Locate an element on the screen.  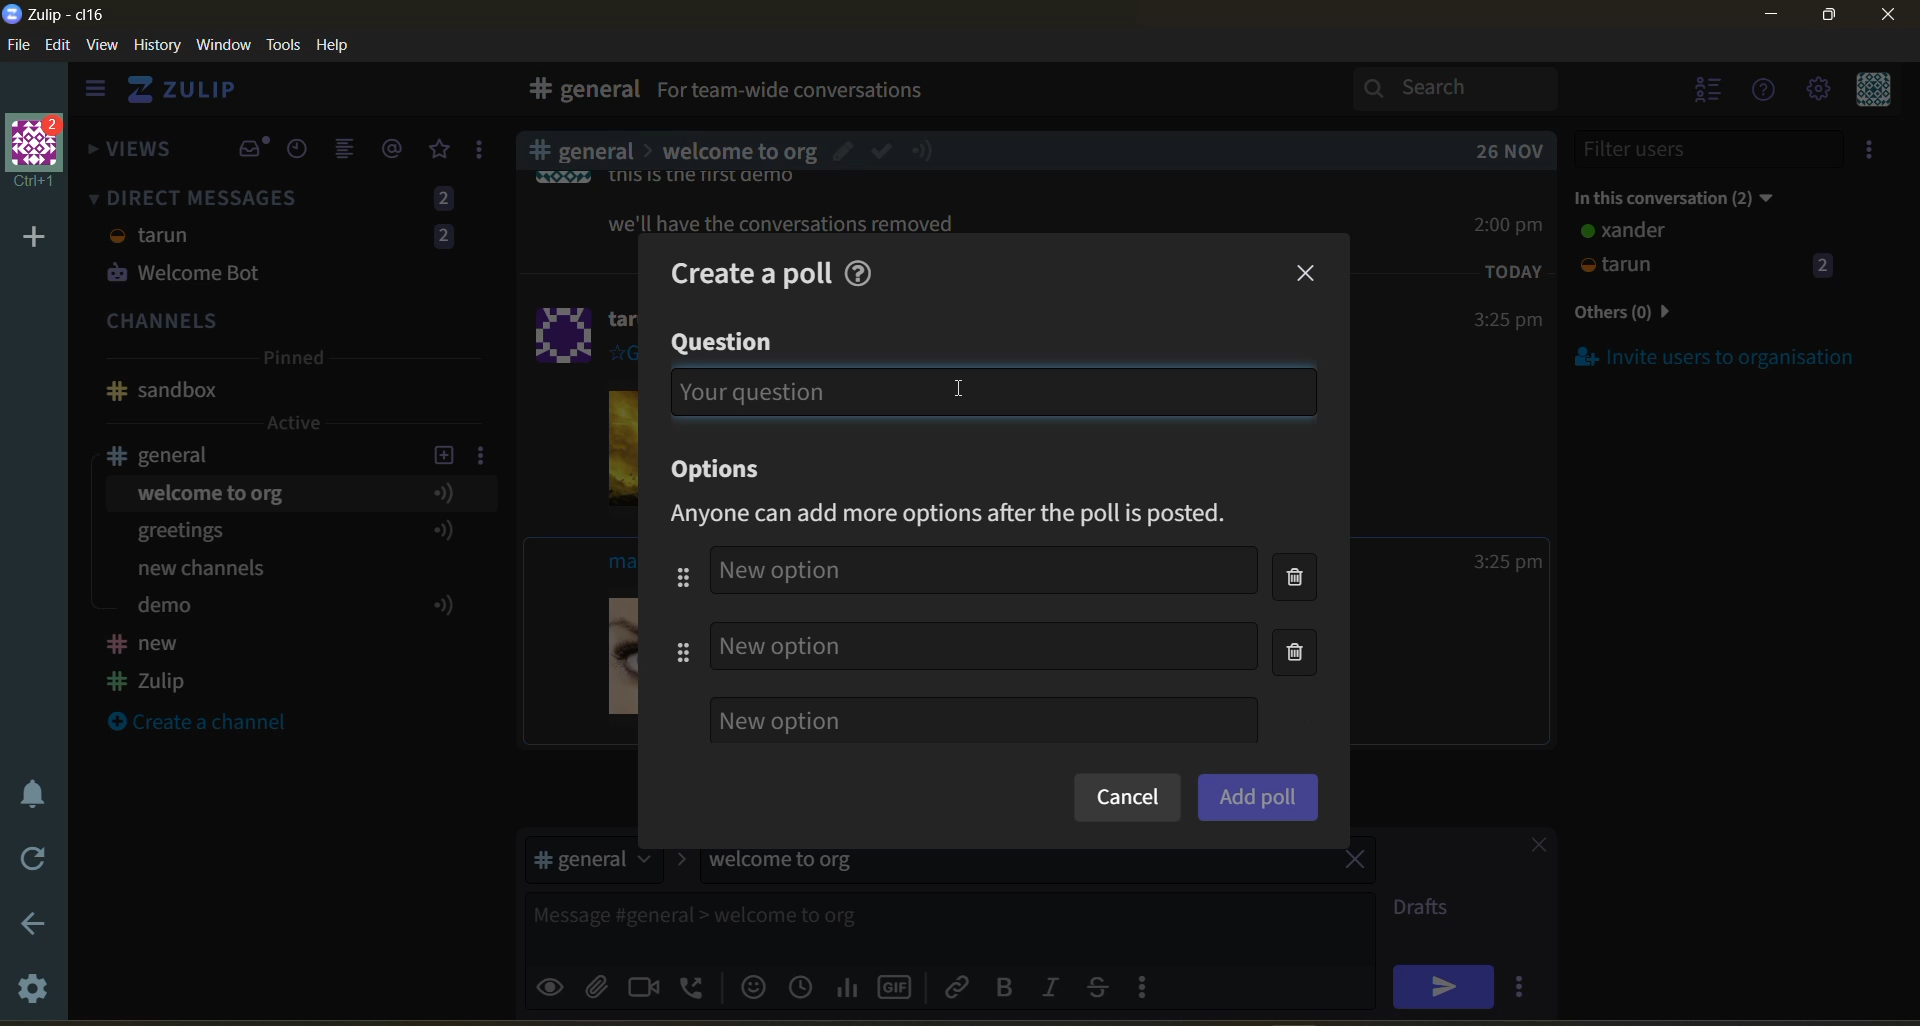
add gif is located at coordinates (899, 985).